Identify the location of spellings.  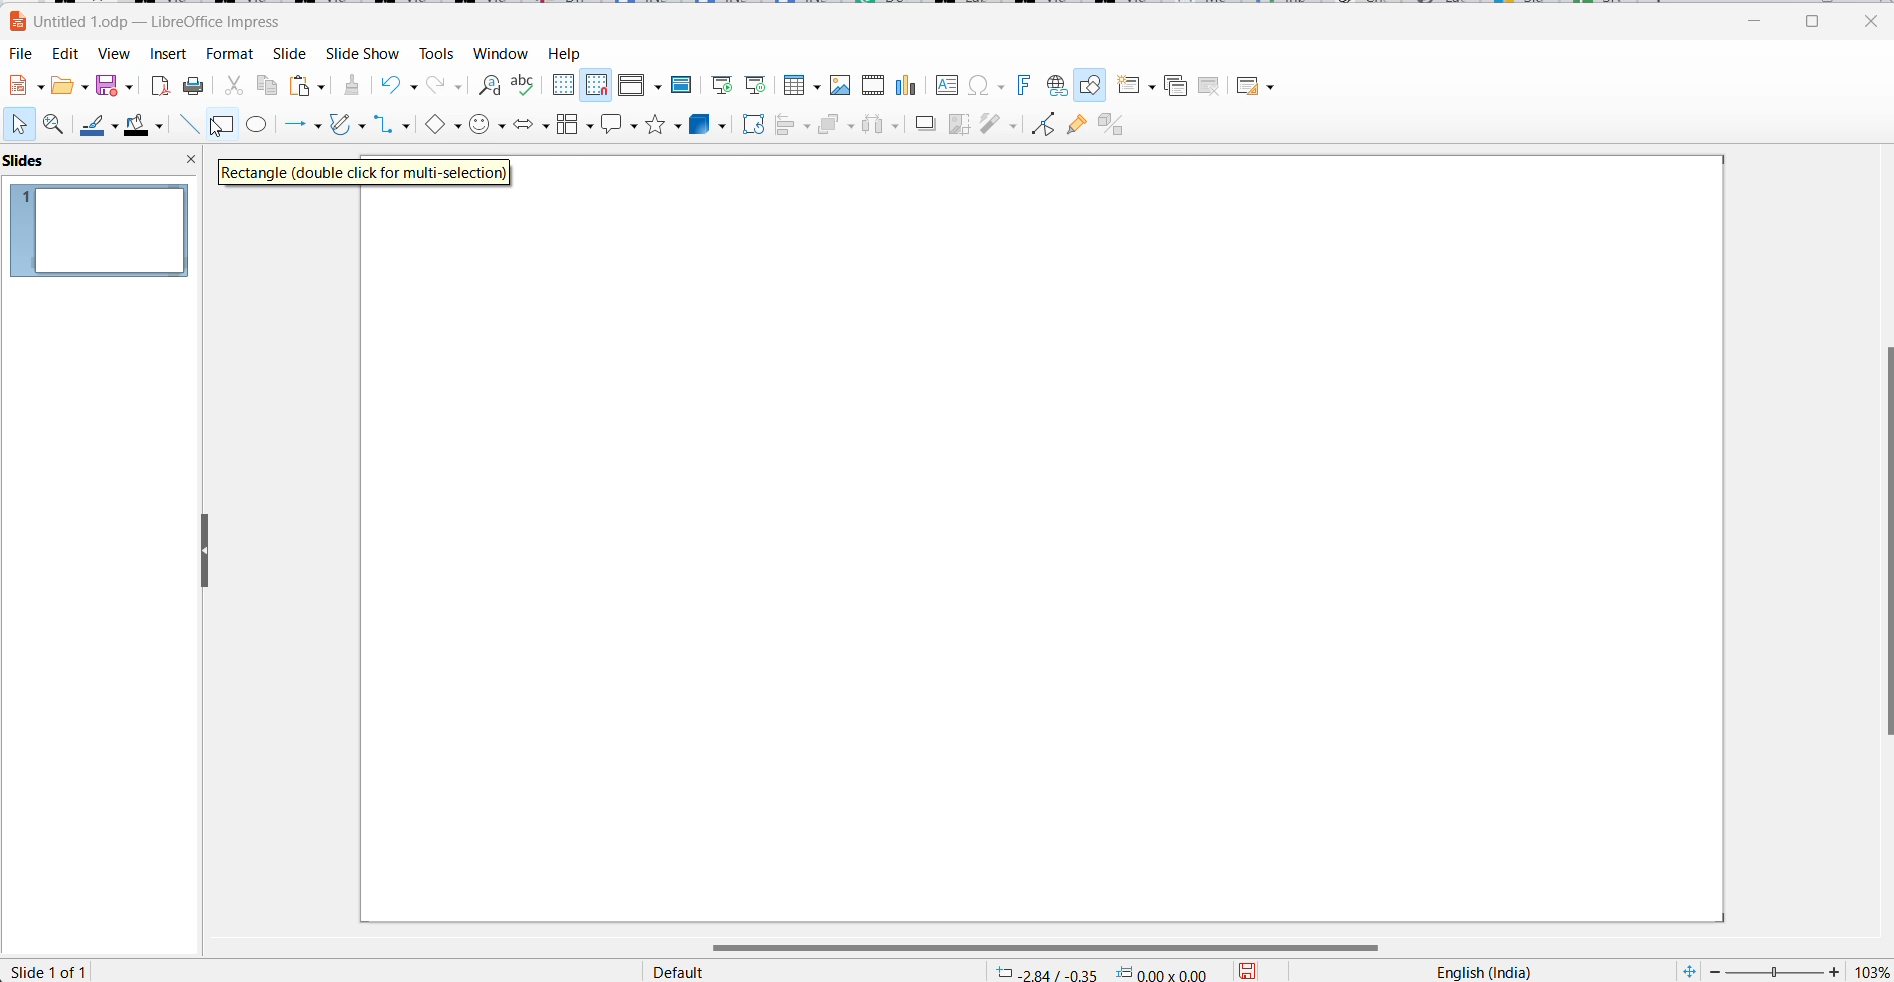
(524, 85).